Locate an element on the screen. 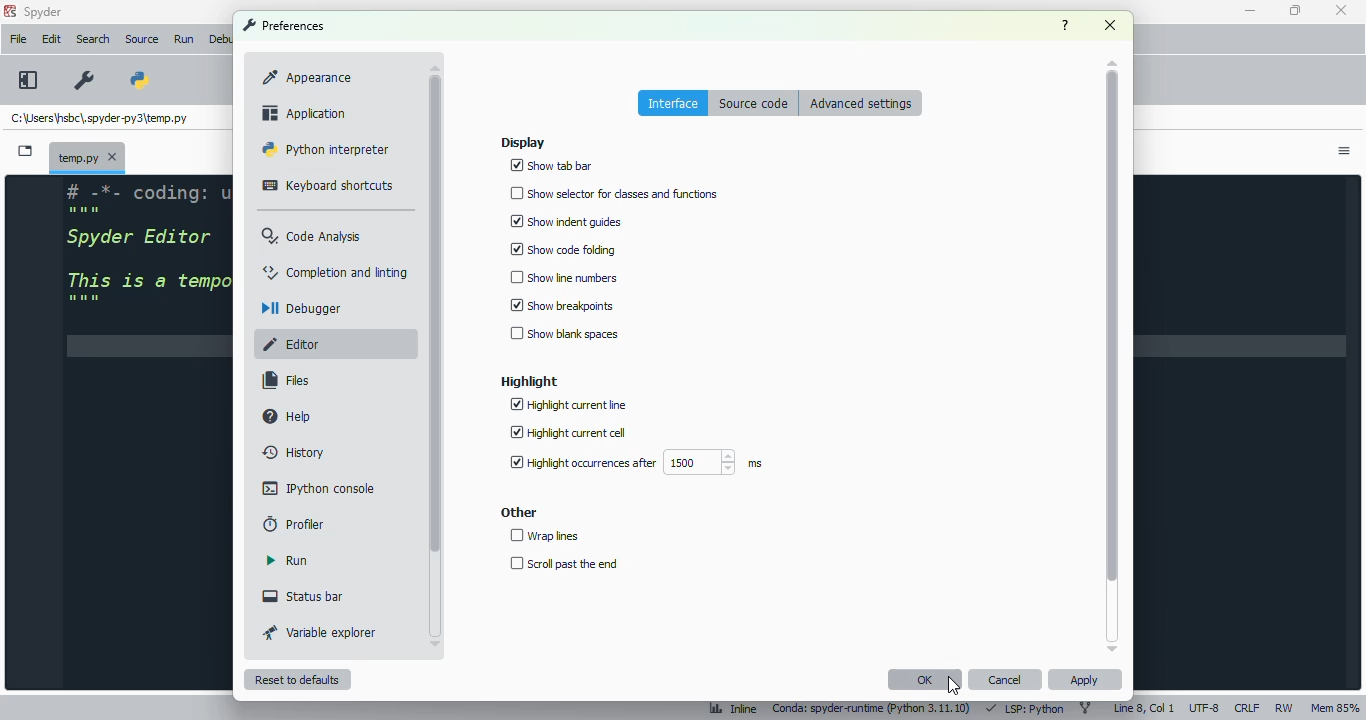 The width and height of the screenshot is (1366, 720). keyboard shortcuts is located at coordinates (330, 185).